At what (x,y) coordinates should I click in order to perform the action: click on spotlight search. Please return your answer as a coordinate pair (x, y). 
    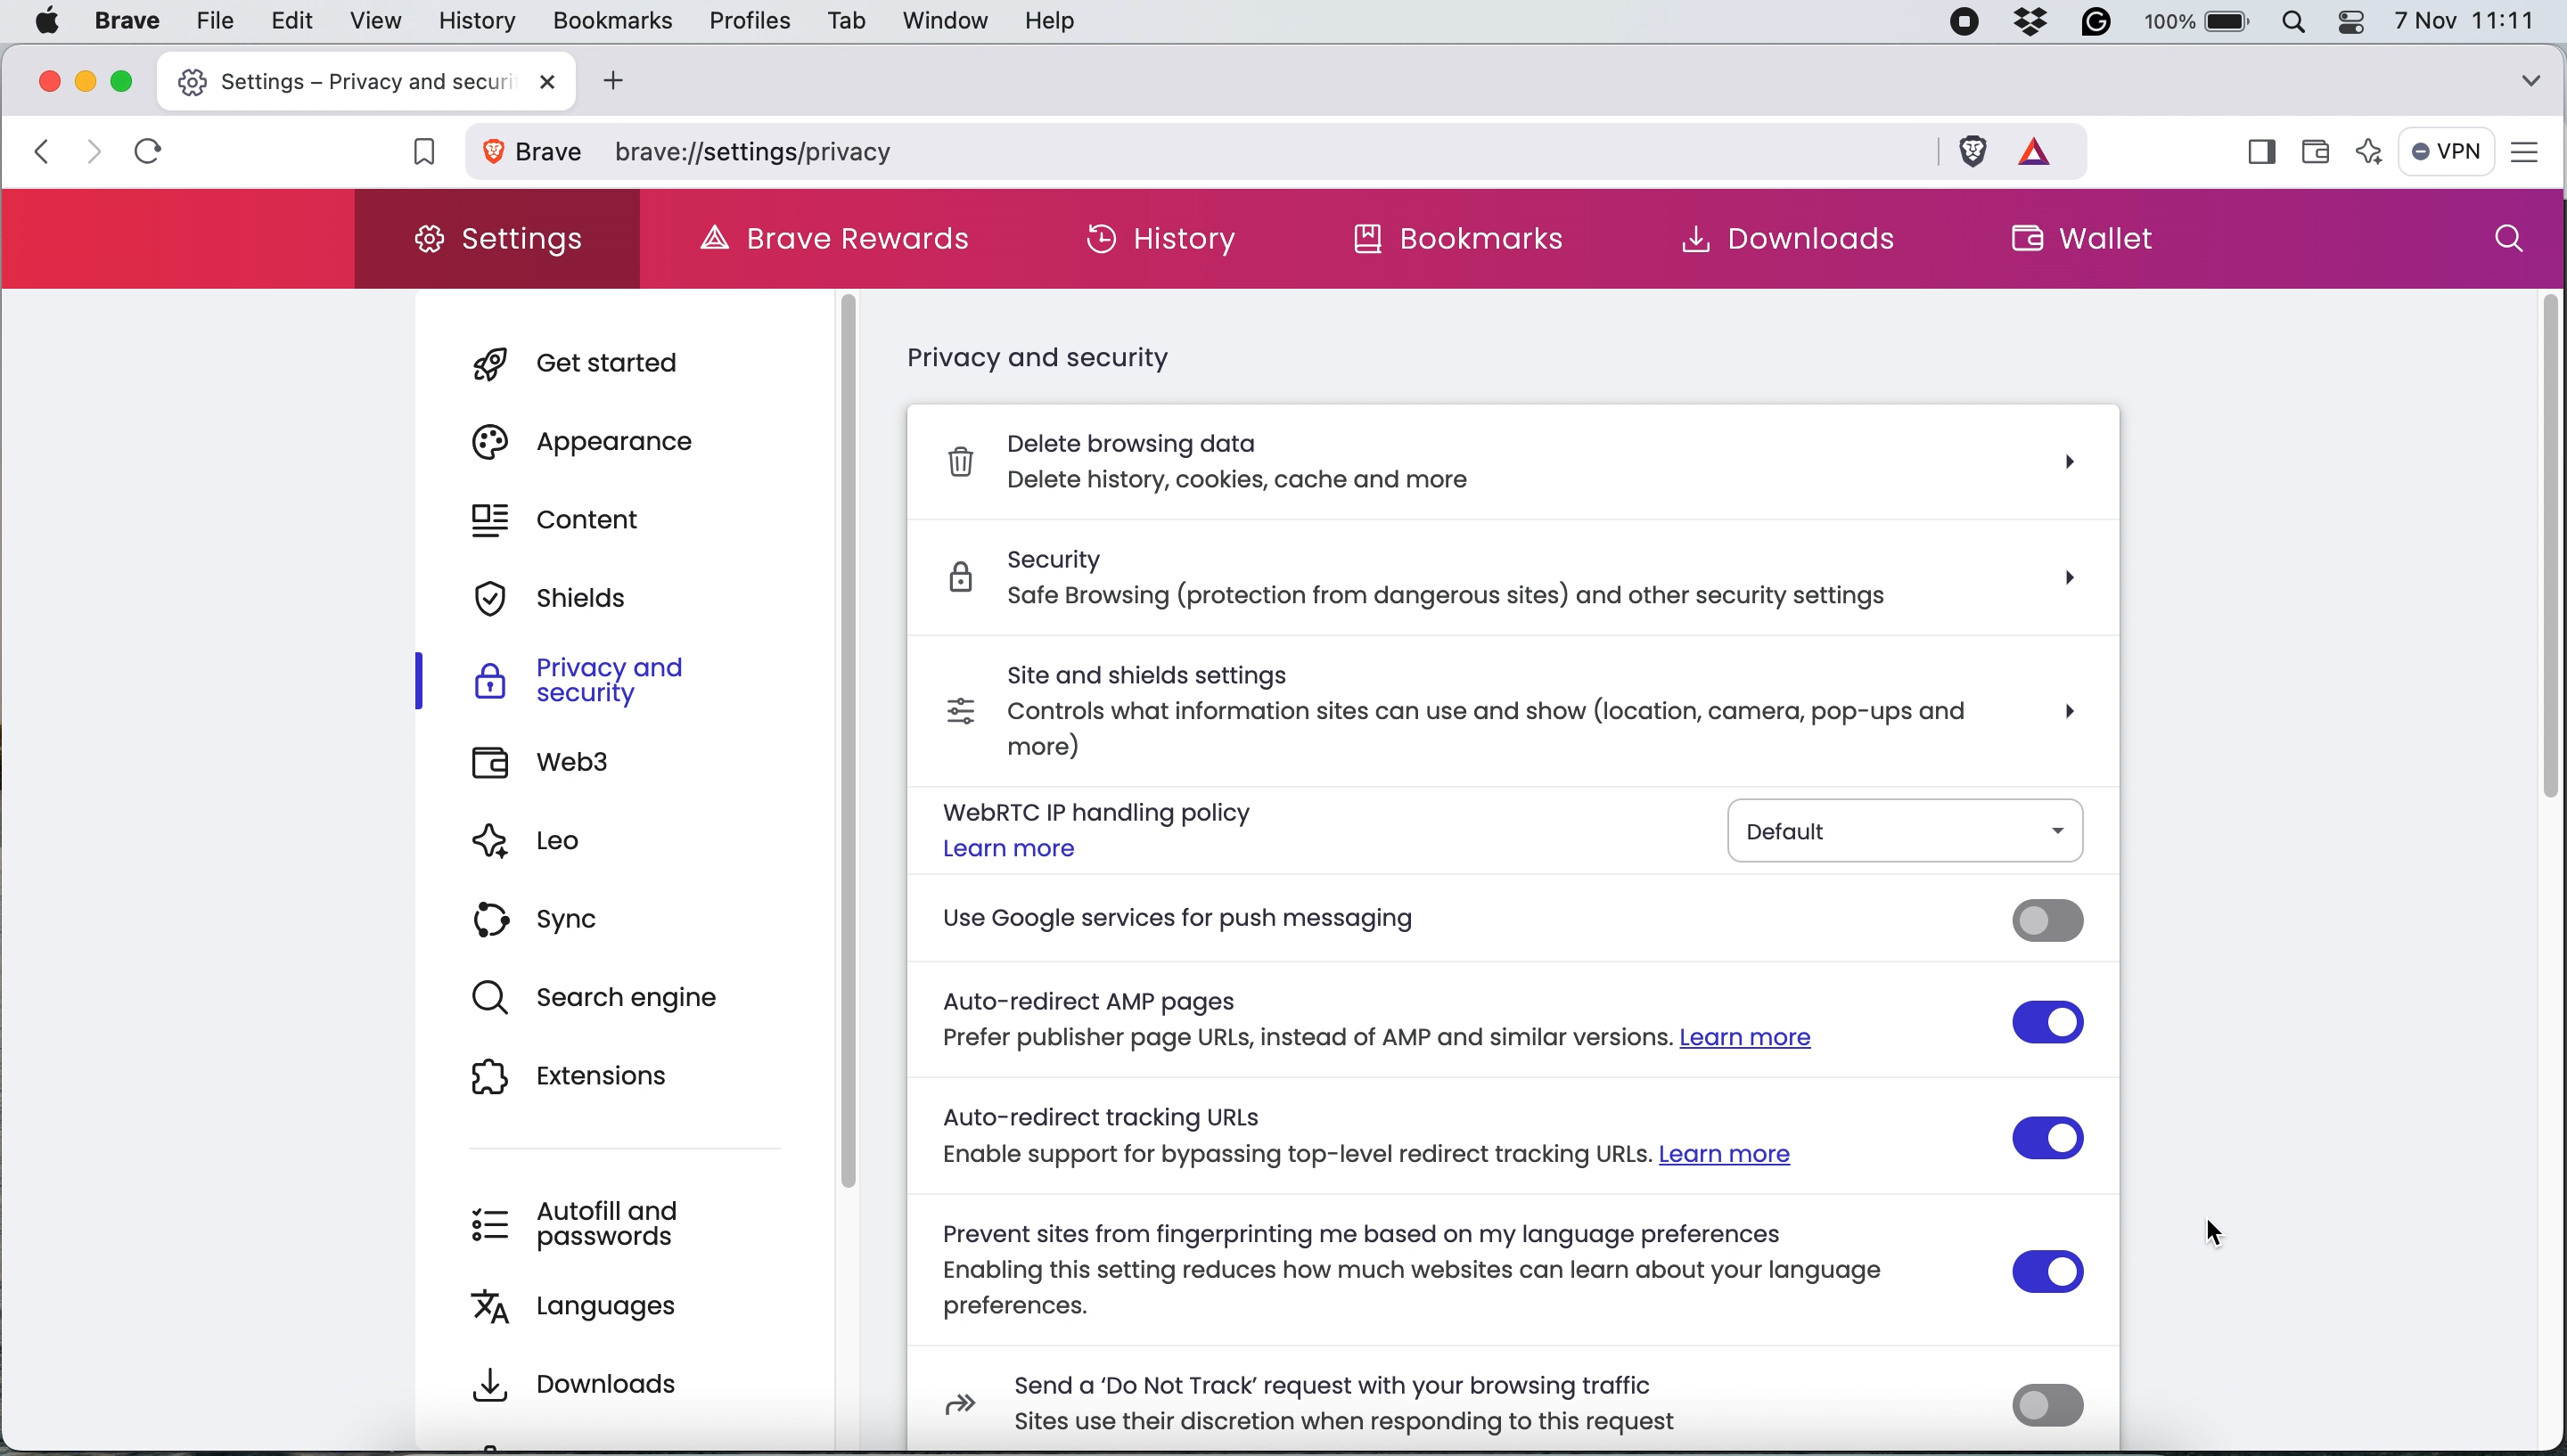
    Looking at the image, I should click on (2302, 22).